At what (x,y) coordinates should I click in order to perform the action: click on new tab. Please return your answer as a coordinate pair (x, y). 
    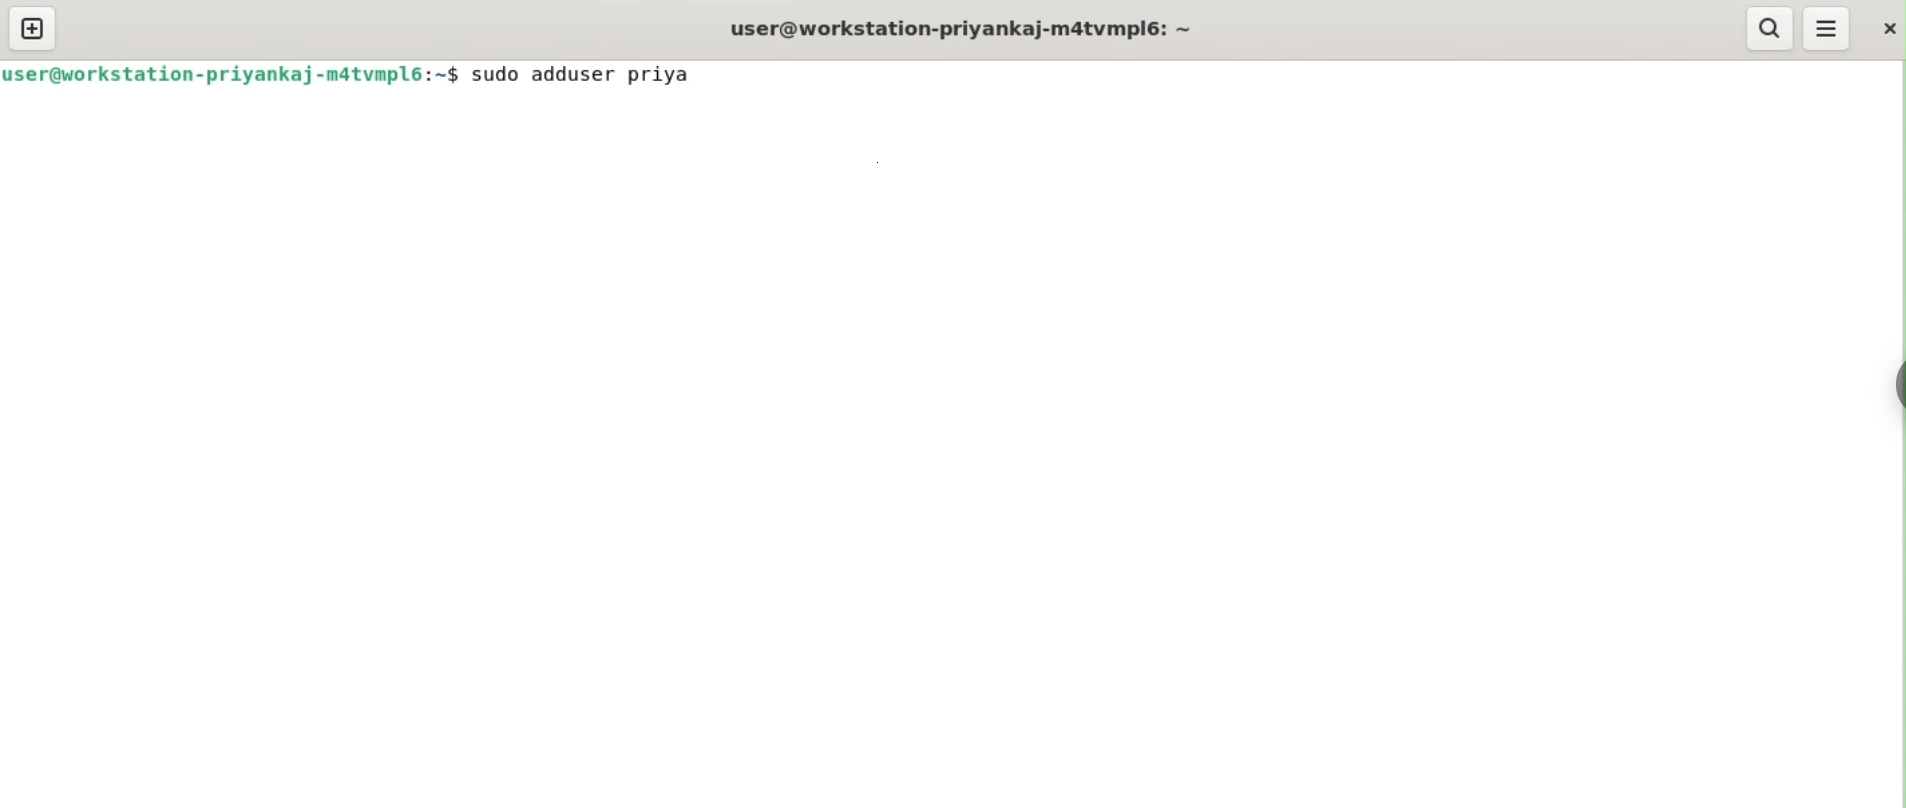
    Looking at the image, I should click on (32, 28).